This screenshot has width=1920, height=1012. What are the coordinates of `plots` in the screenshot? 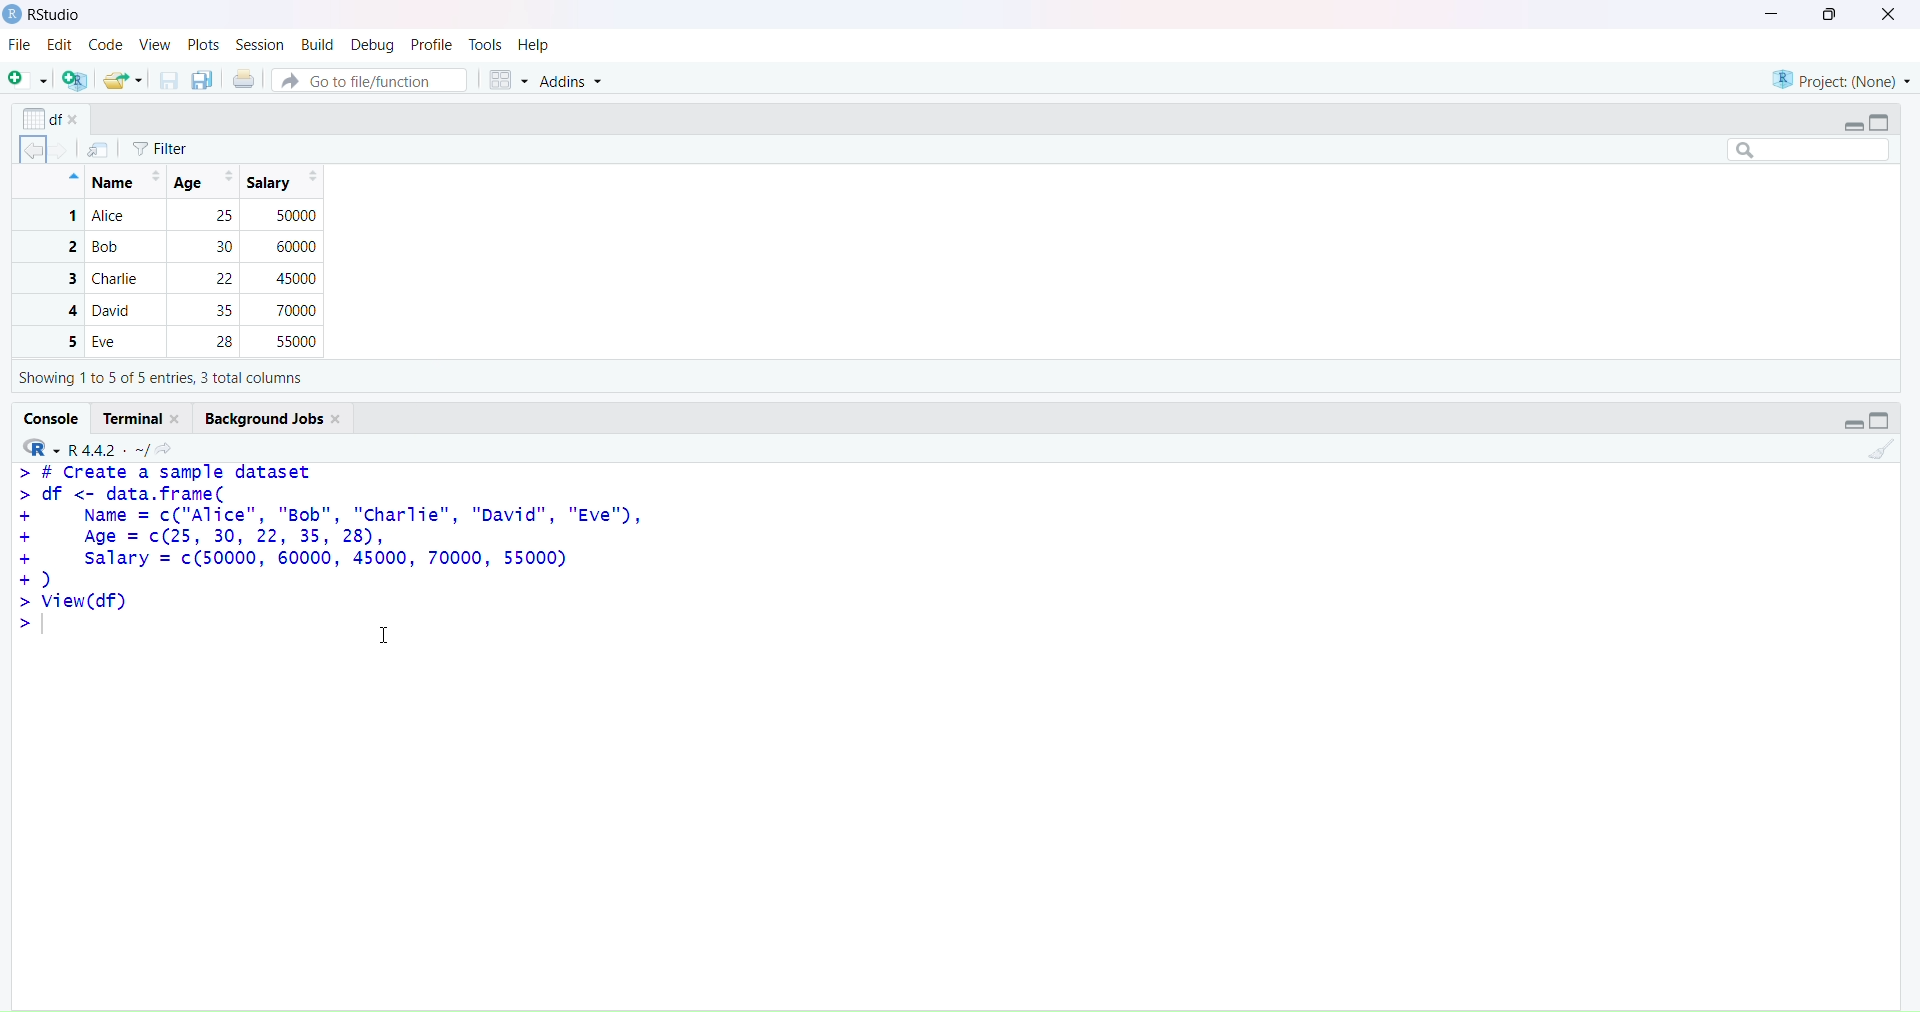 It's located at (203, 44).